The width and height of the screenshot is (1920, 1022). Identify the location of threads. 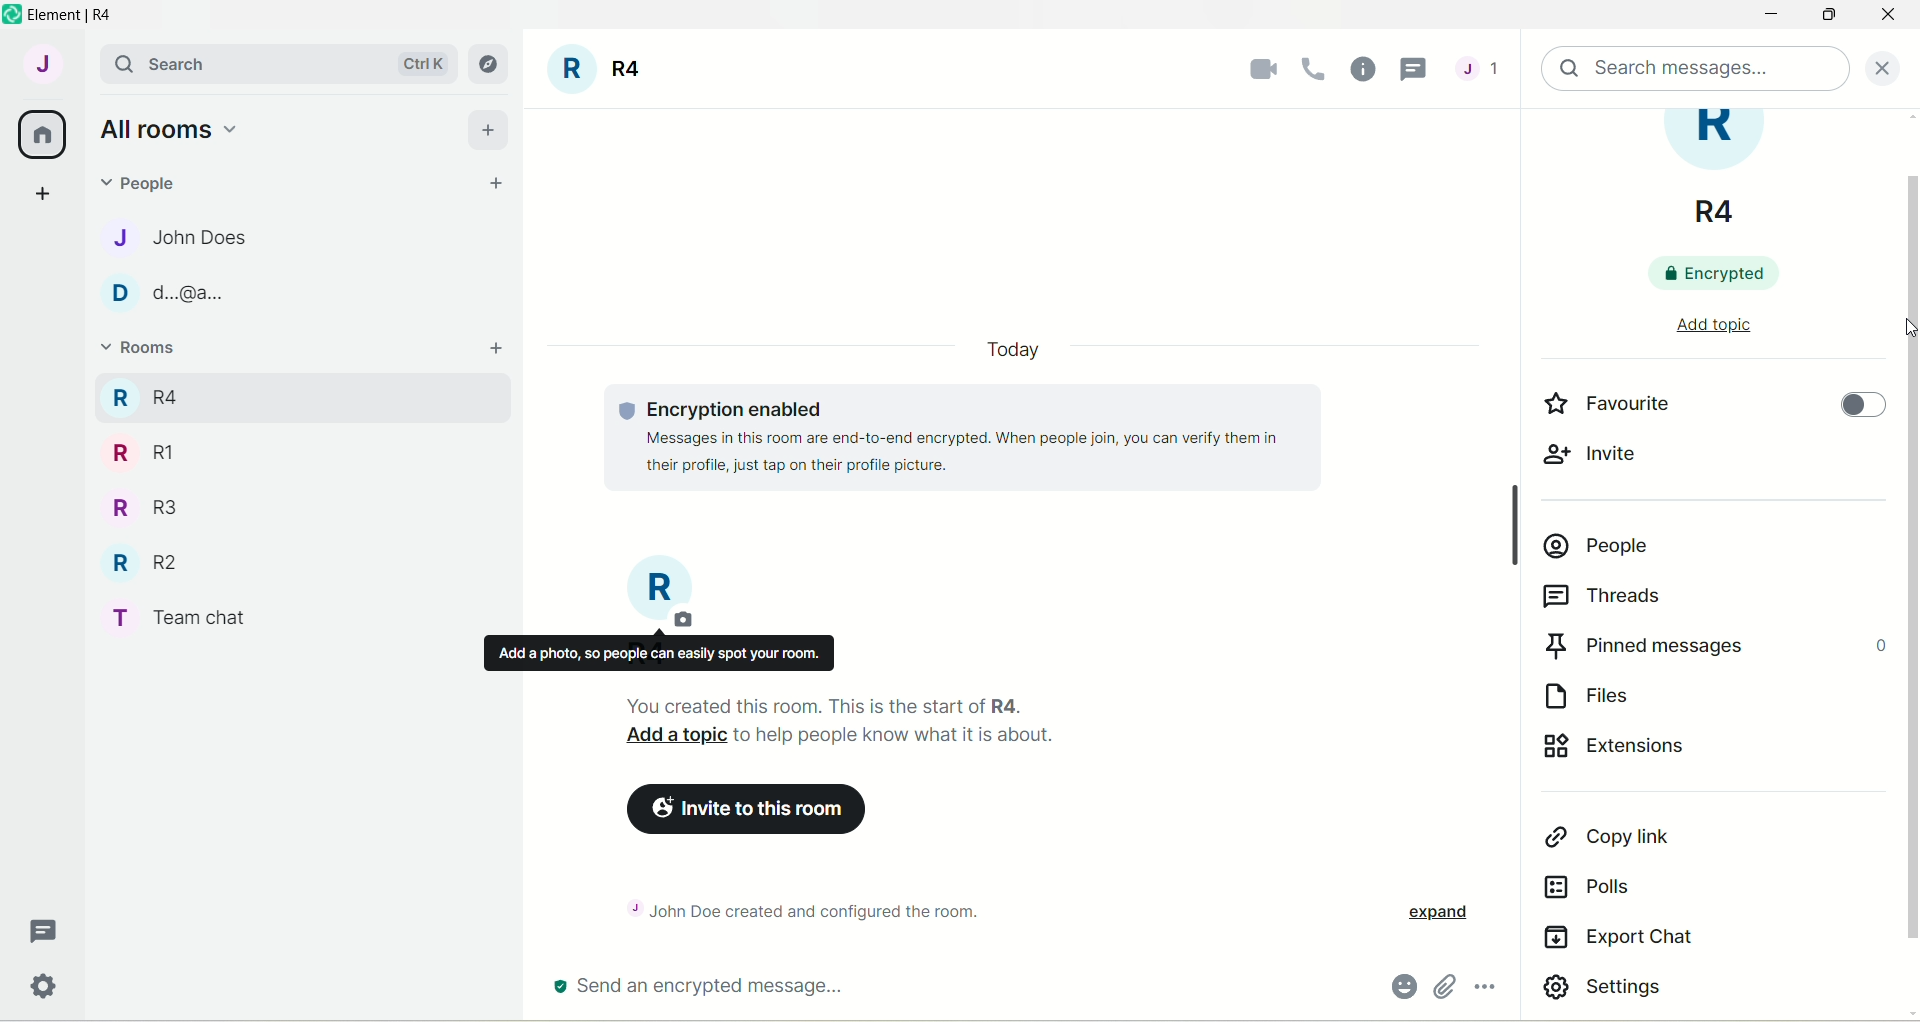
(1478, 73).